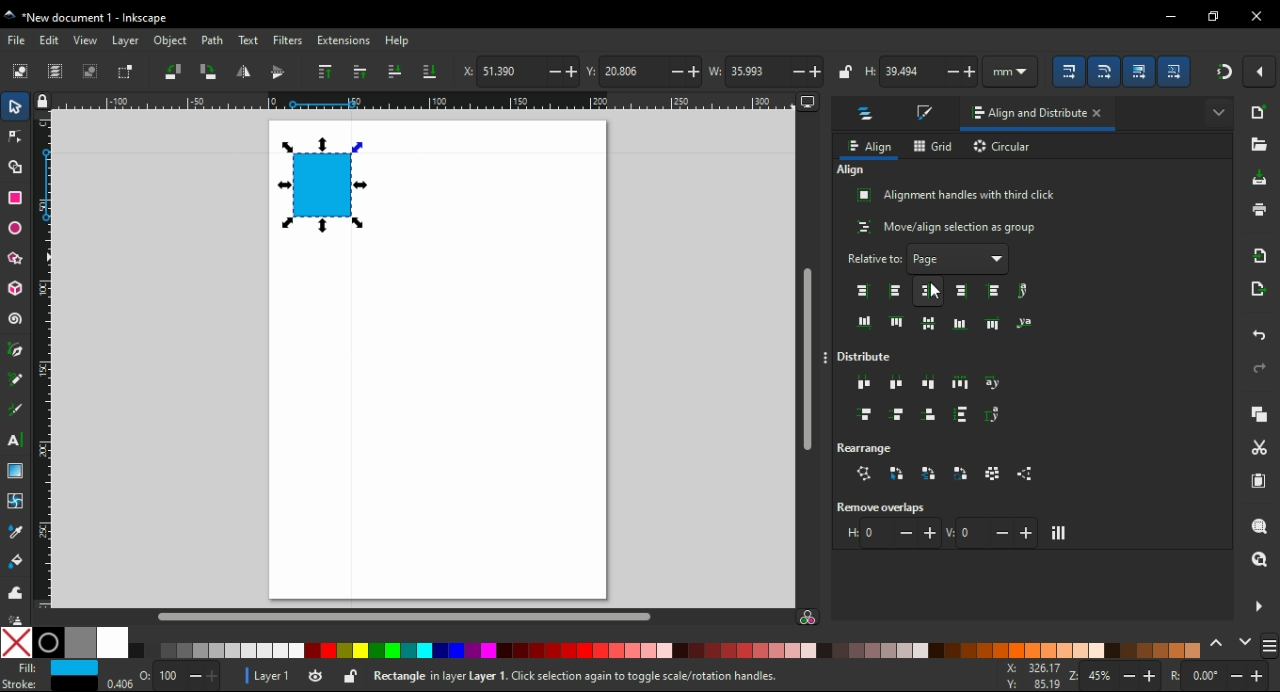 This screenshot has width=1280, height=692. What do you see at coordinates (15, 137) in the screenshot?
I see `node tools` at bounding box center [15, 137].